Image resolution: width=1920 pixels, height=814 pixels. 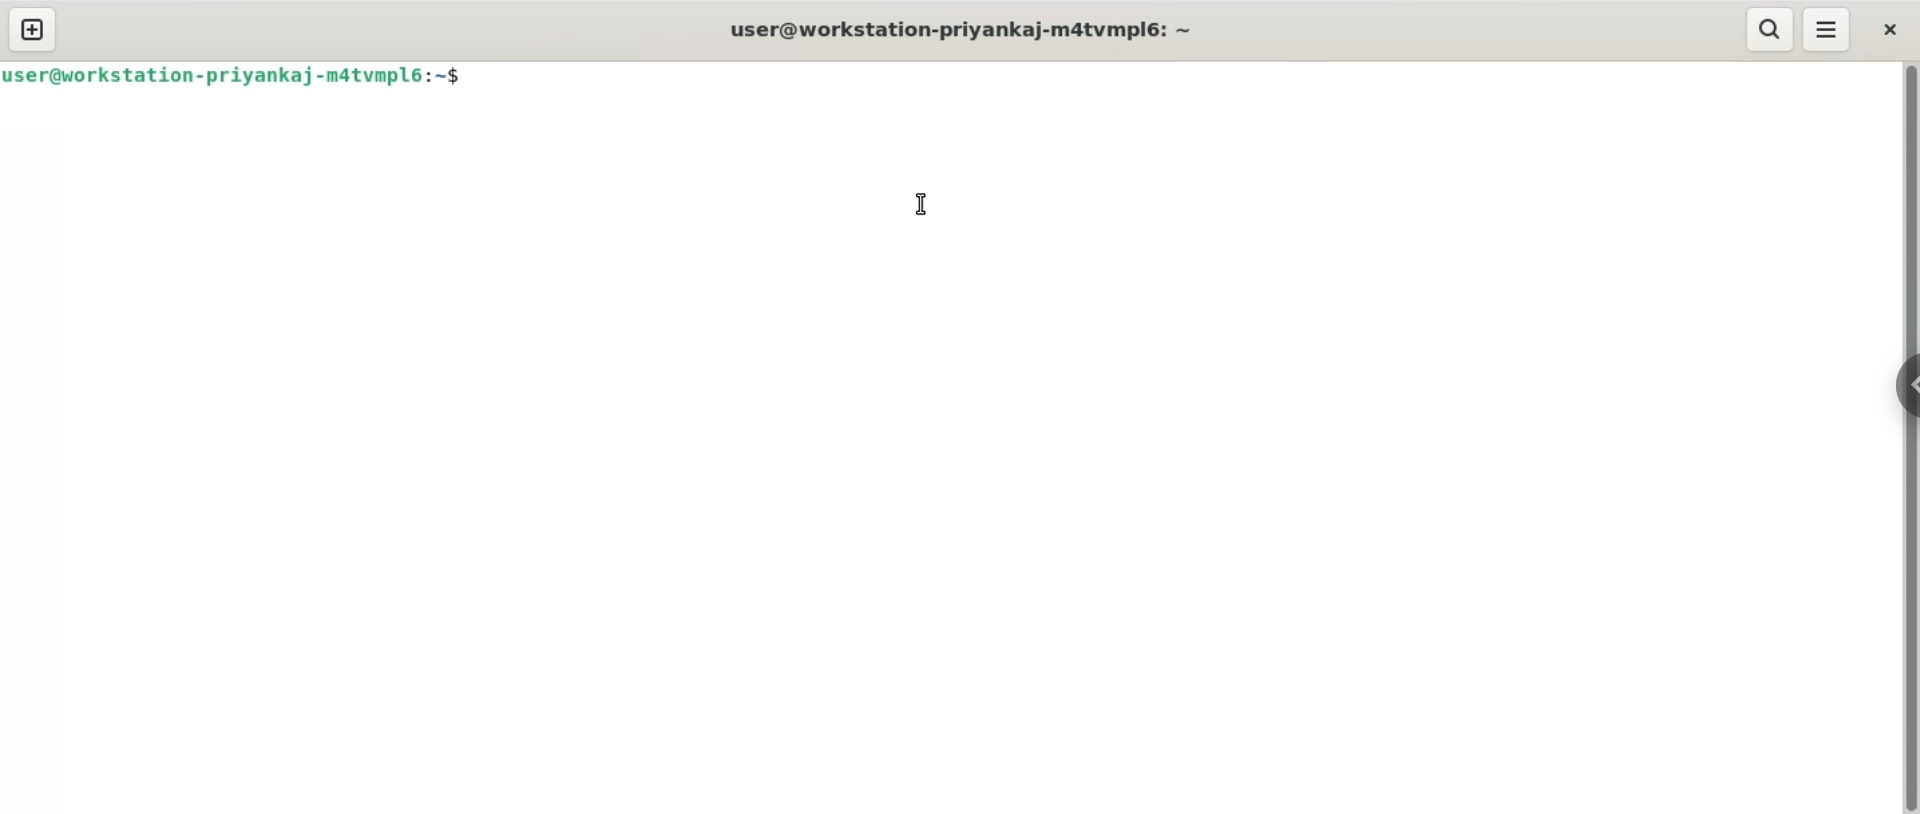 What do you see at coordinates (1771, 30) in the screenshot?
I see `search` at bounding box center [1771, 30].